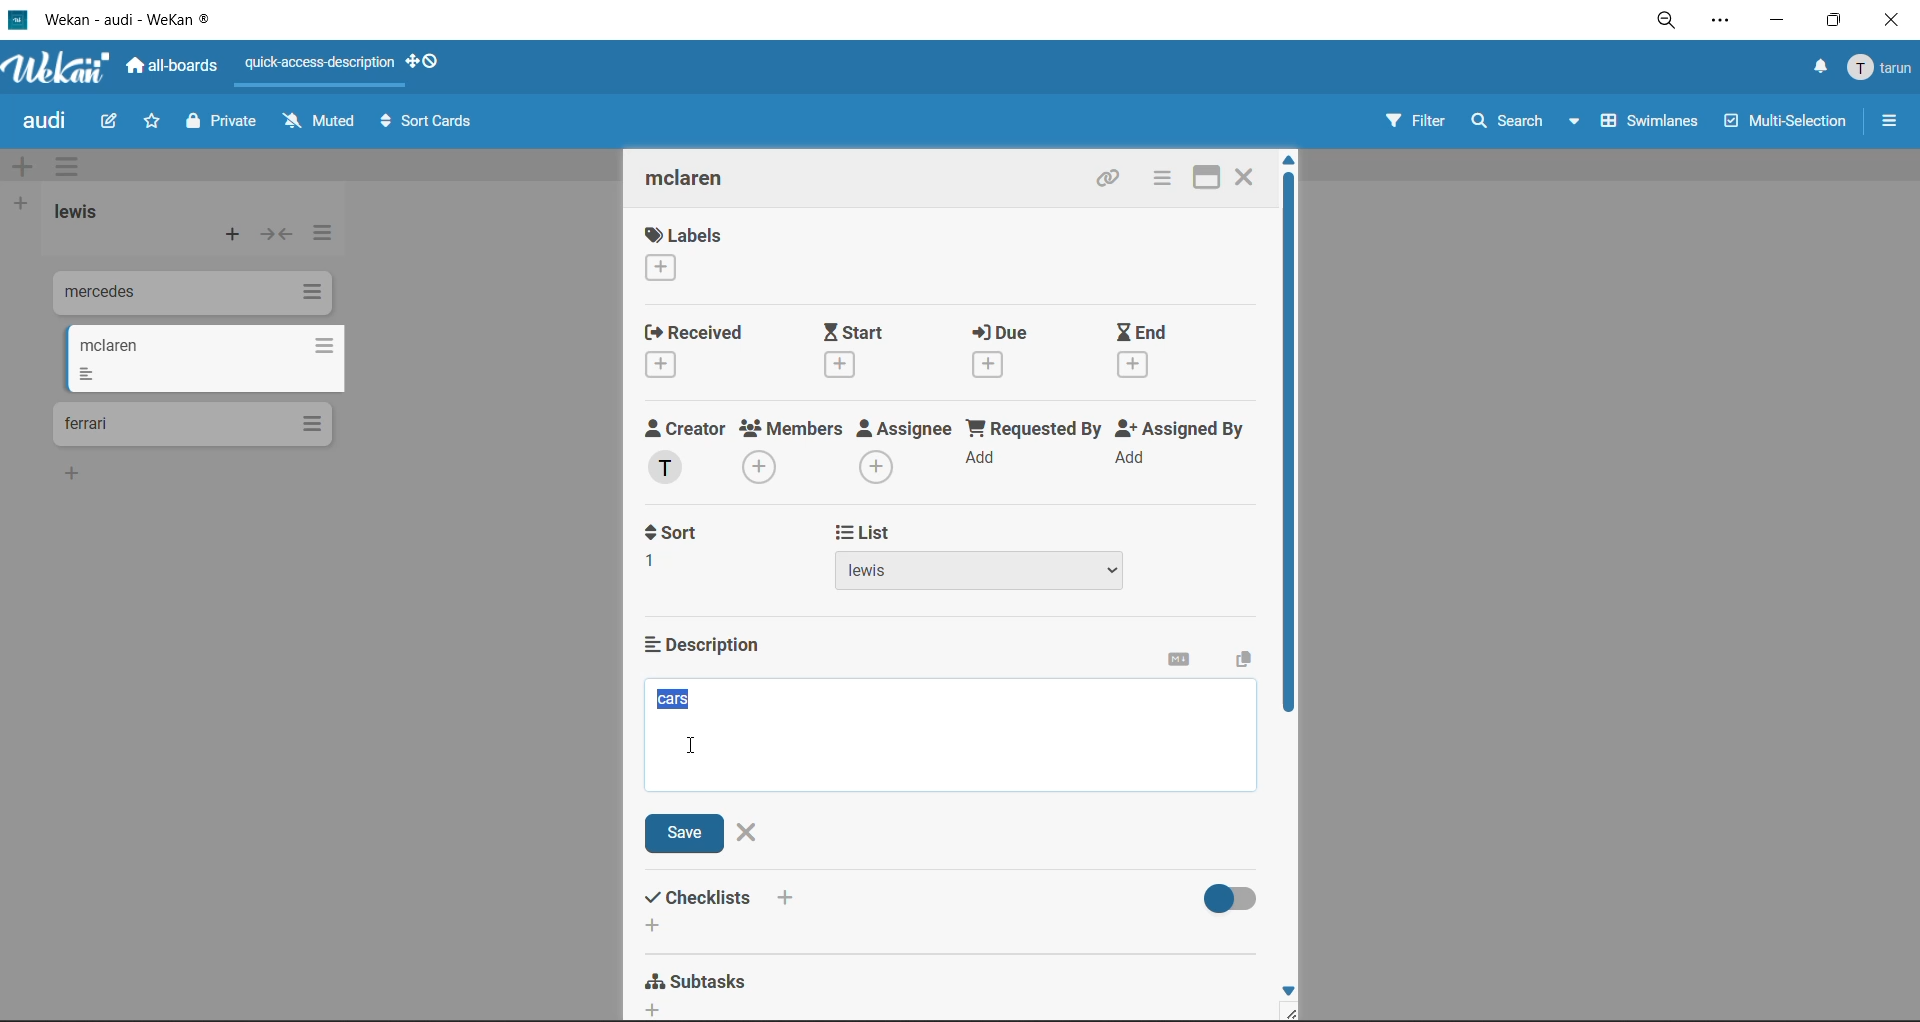 The height and width of the screenshot is (1022, 1920). Describe the element at coordinates (173, 66) in the screenshot. I see `all boards` at that location.